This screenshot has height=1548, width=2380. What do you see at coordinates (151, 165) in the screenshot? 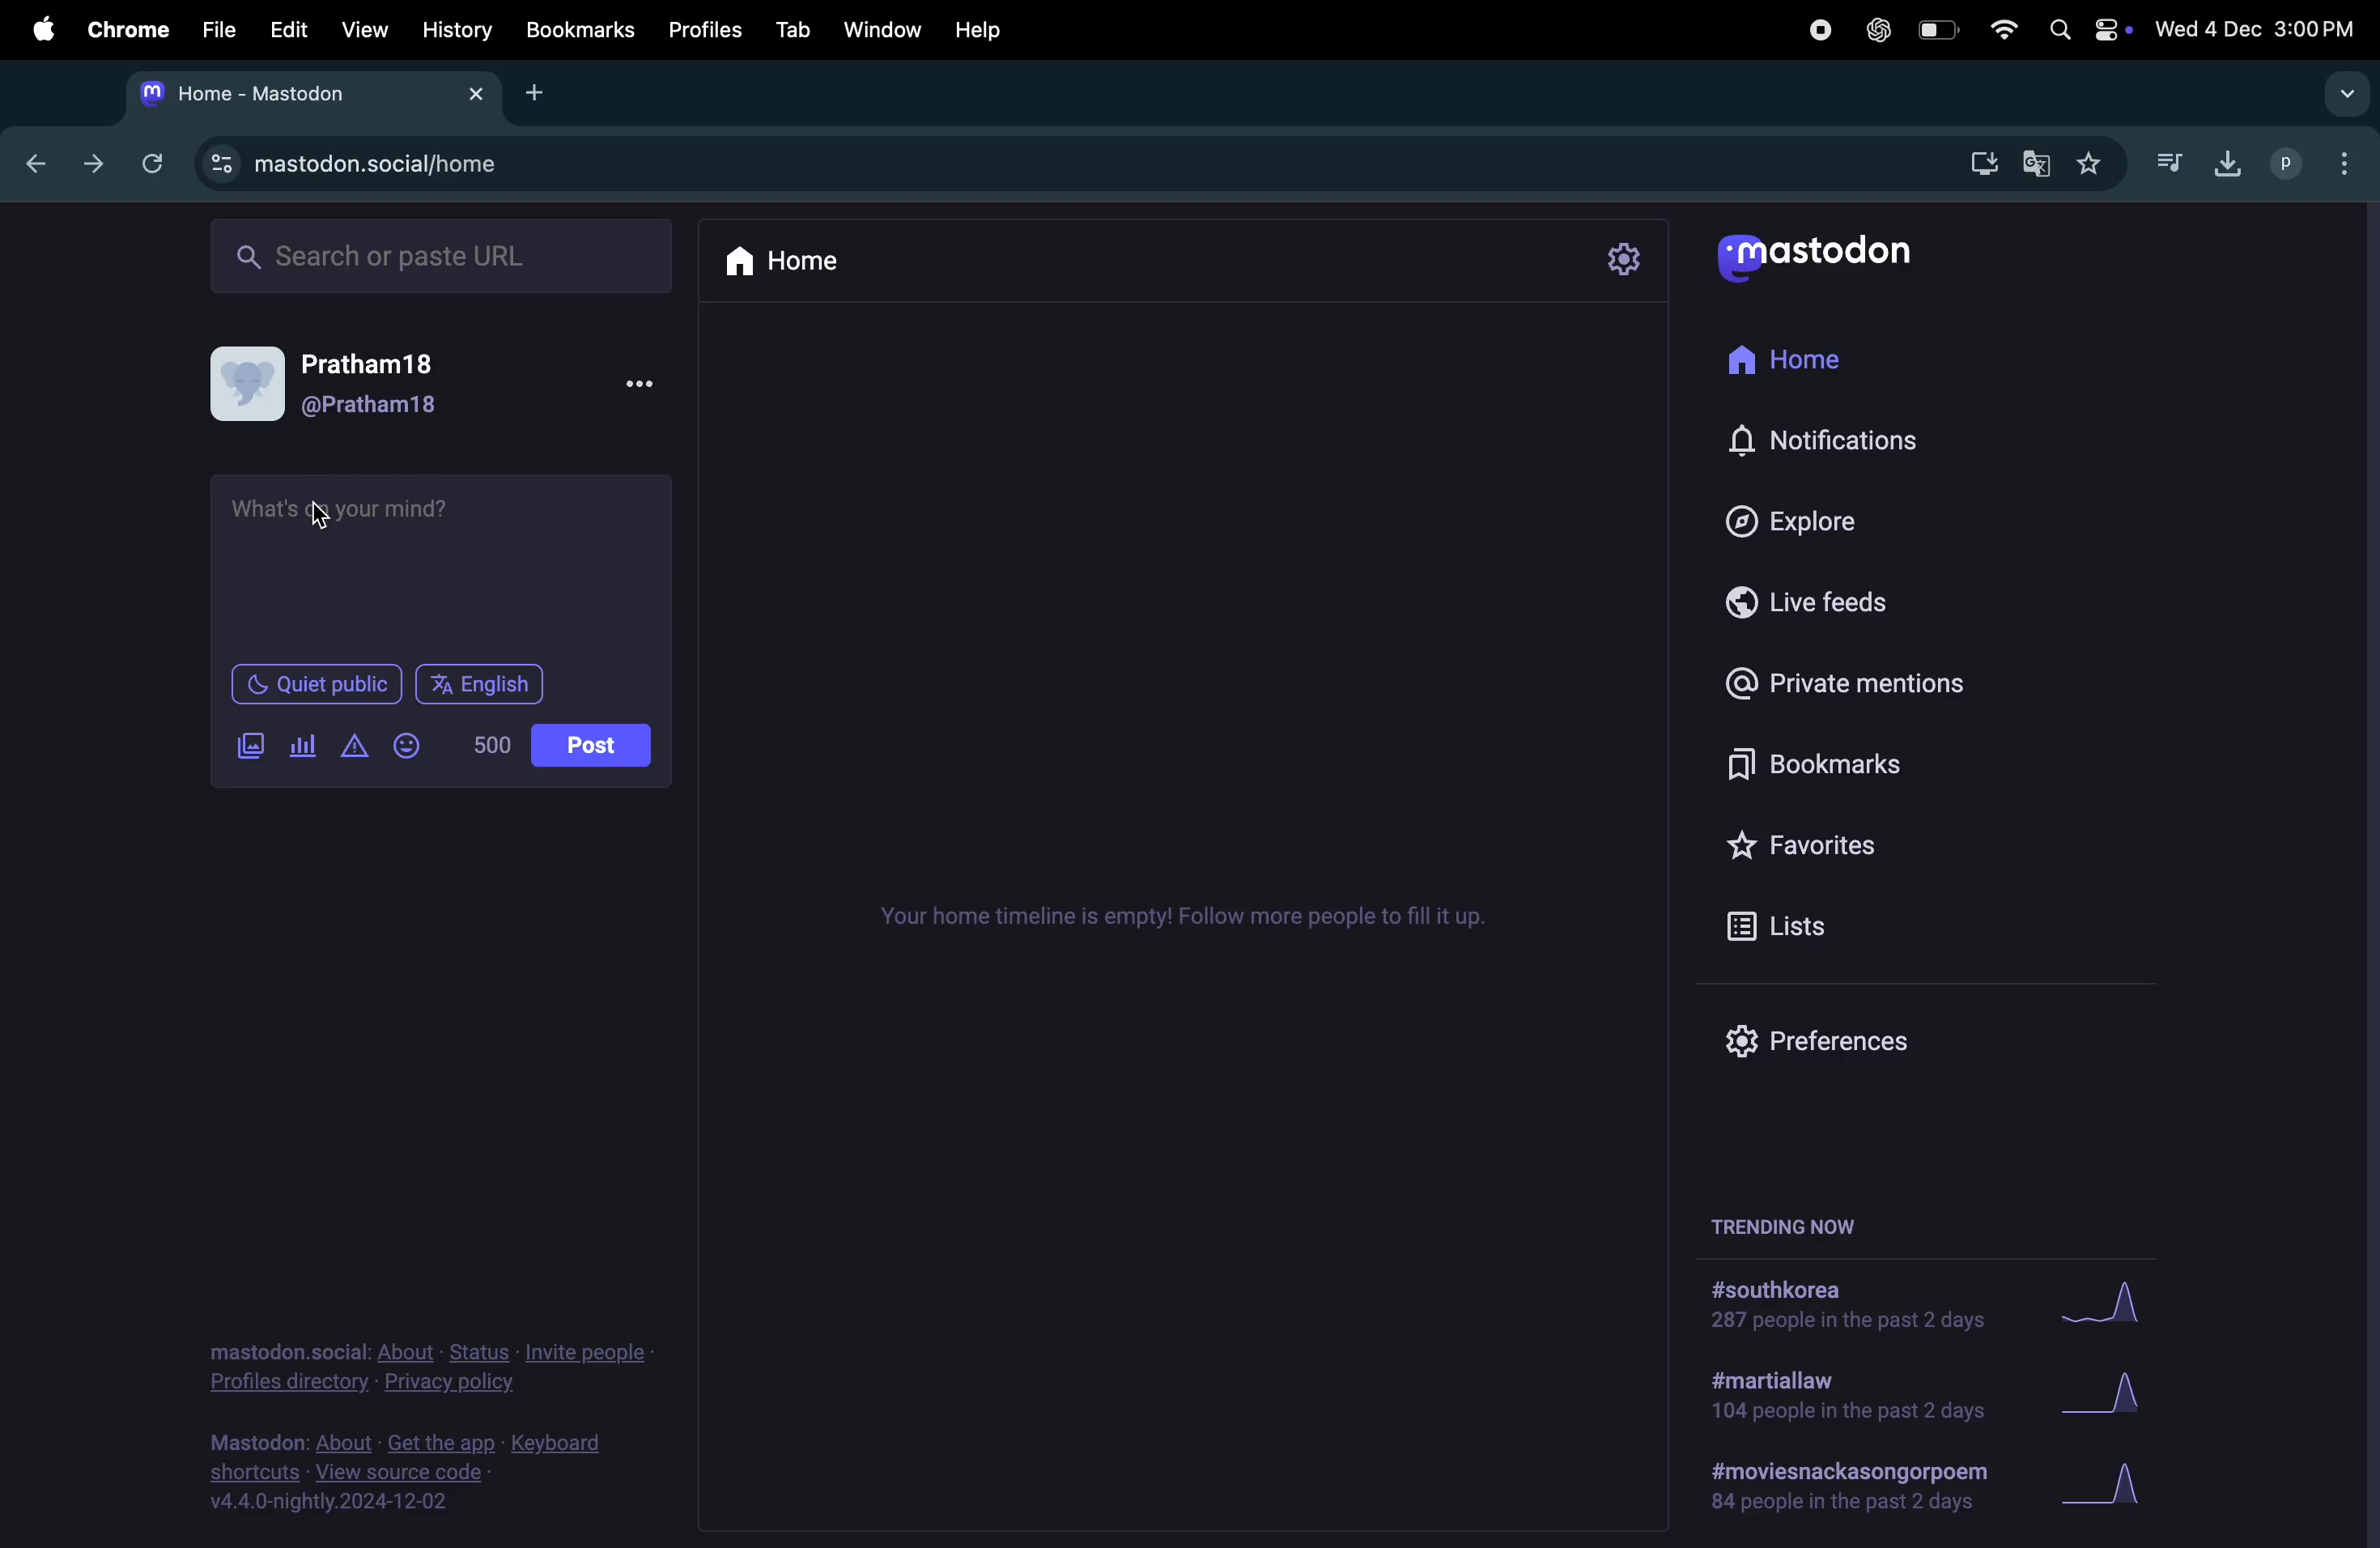
I see `refresh` at bounding box center [151, 165].